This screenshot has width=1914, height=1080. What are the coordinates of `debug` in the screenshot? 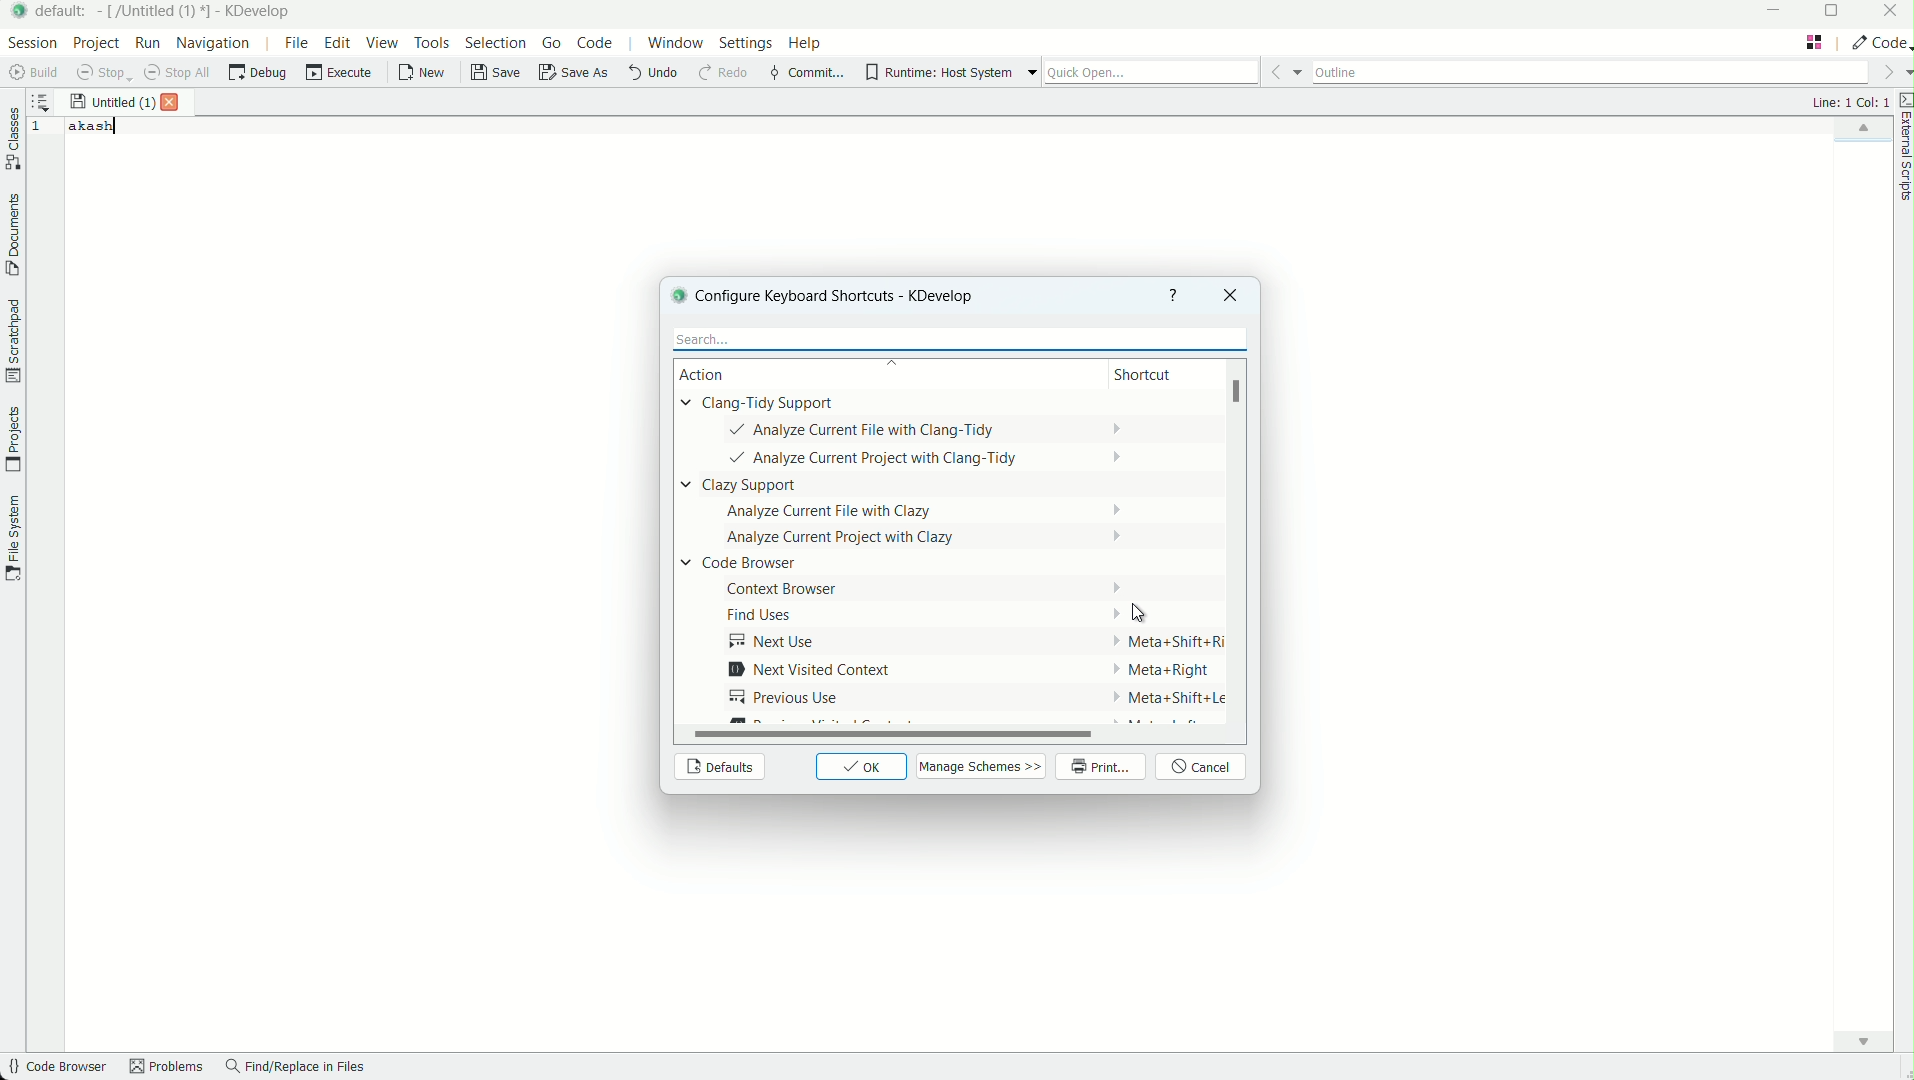 It's located at (257, 73).